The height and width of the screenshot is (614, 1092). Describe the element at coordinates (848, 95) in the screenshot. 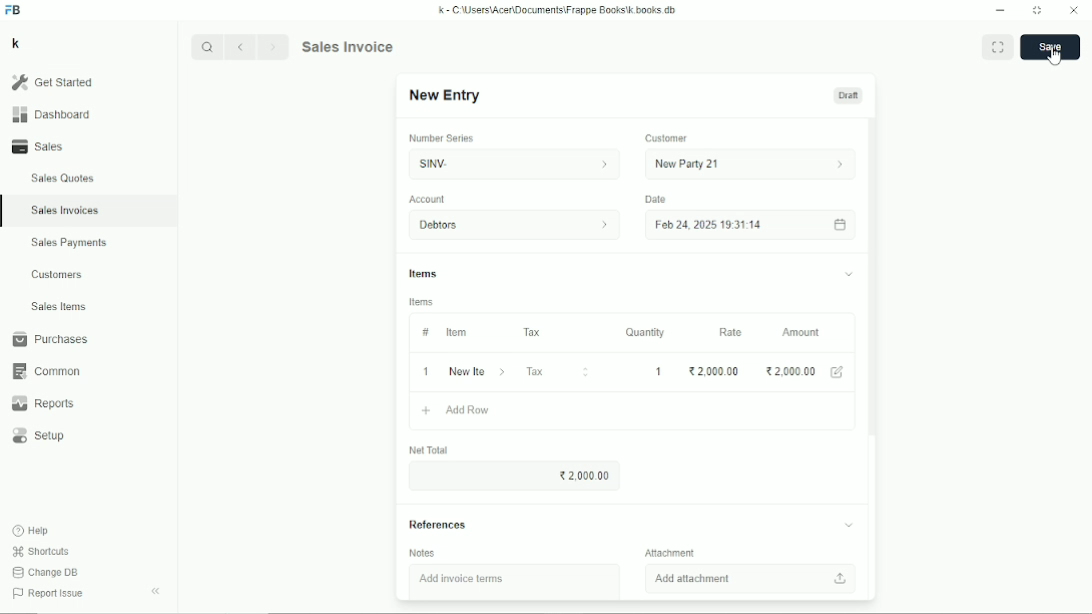

I see `Draft` at that location.